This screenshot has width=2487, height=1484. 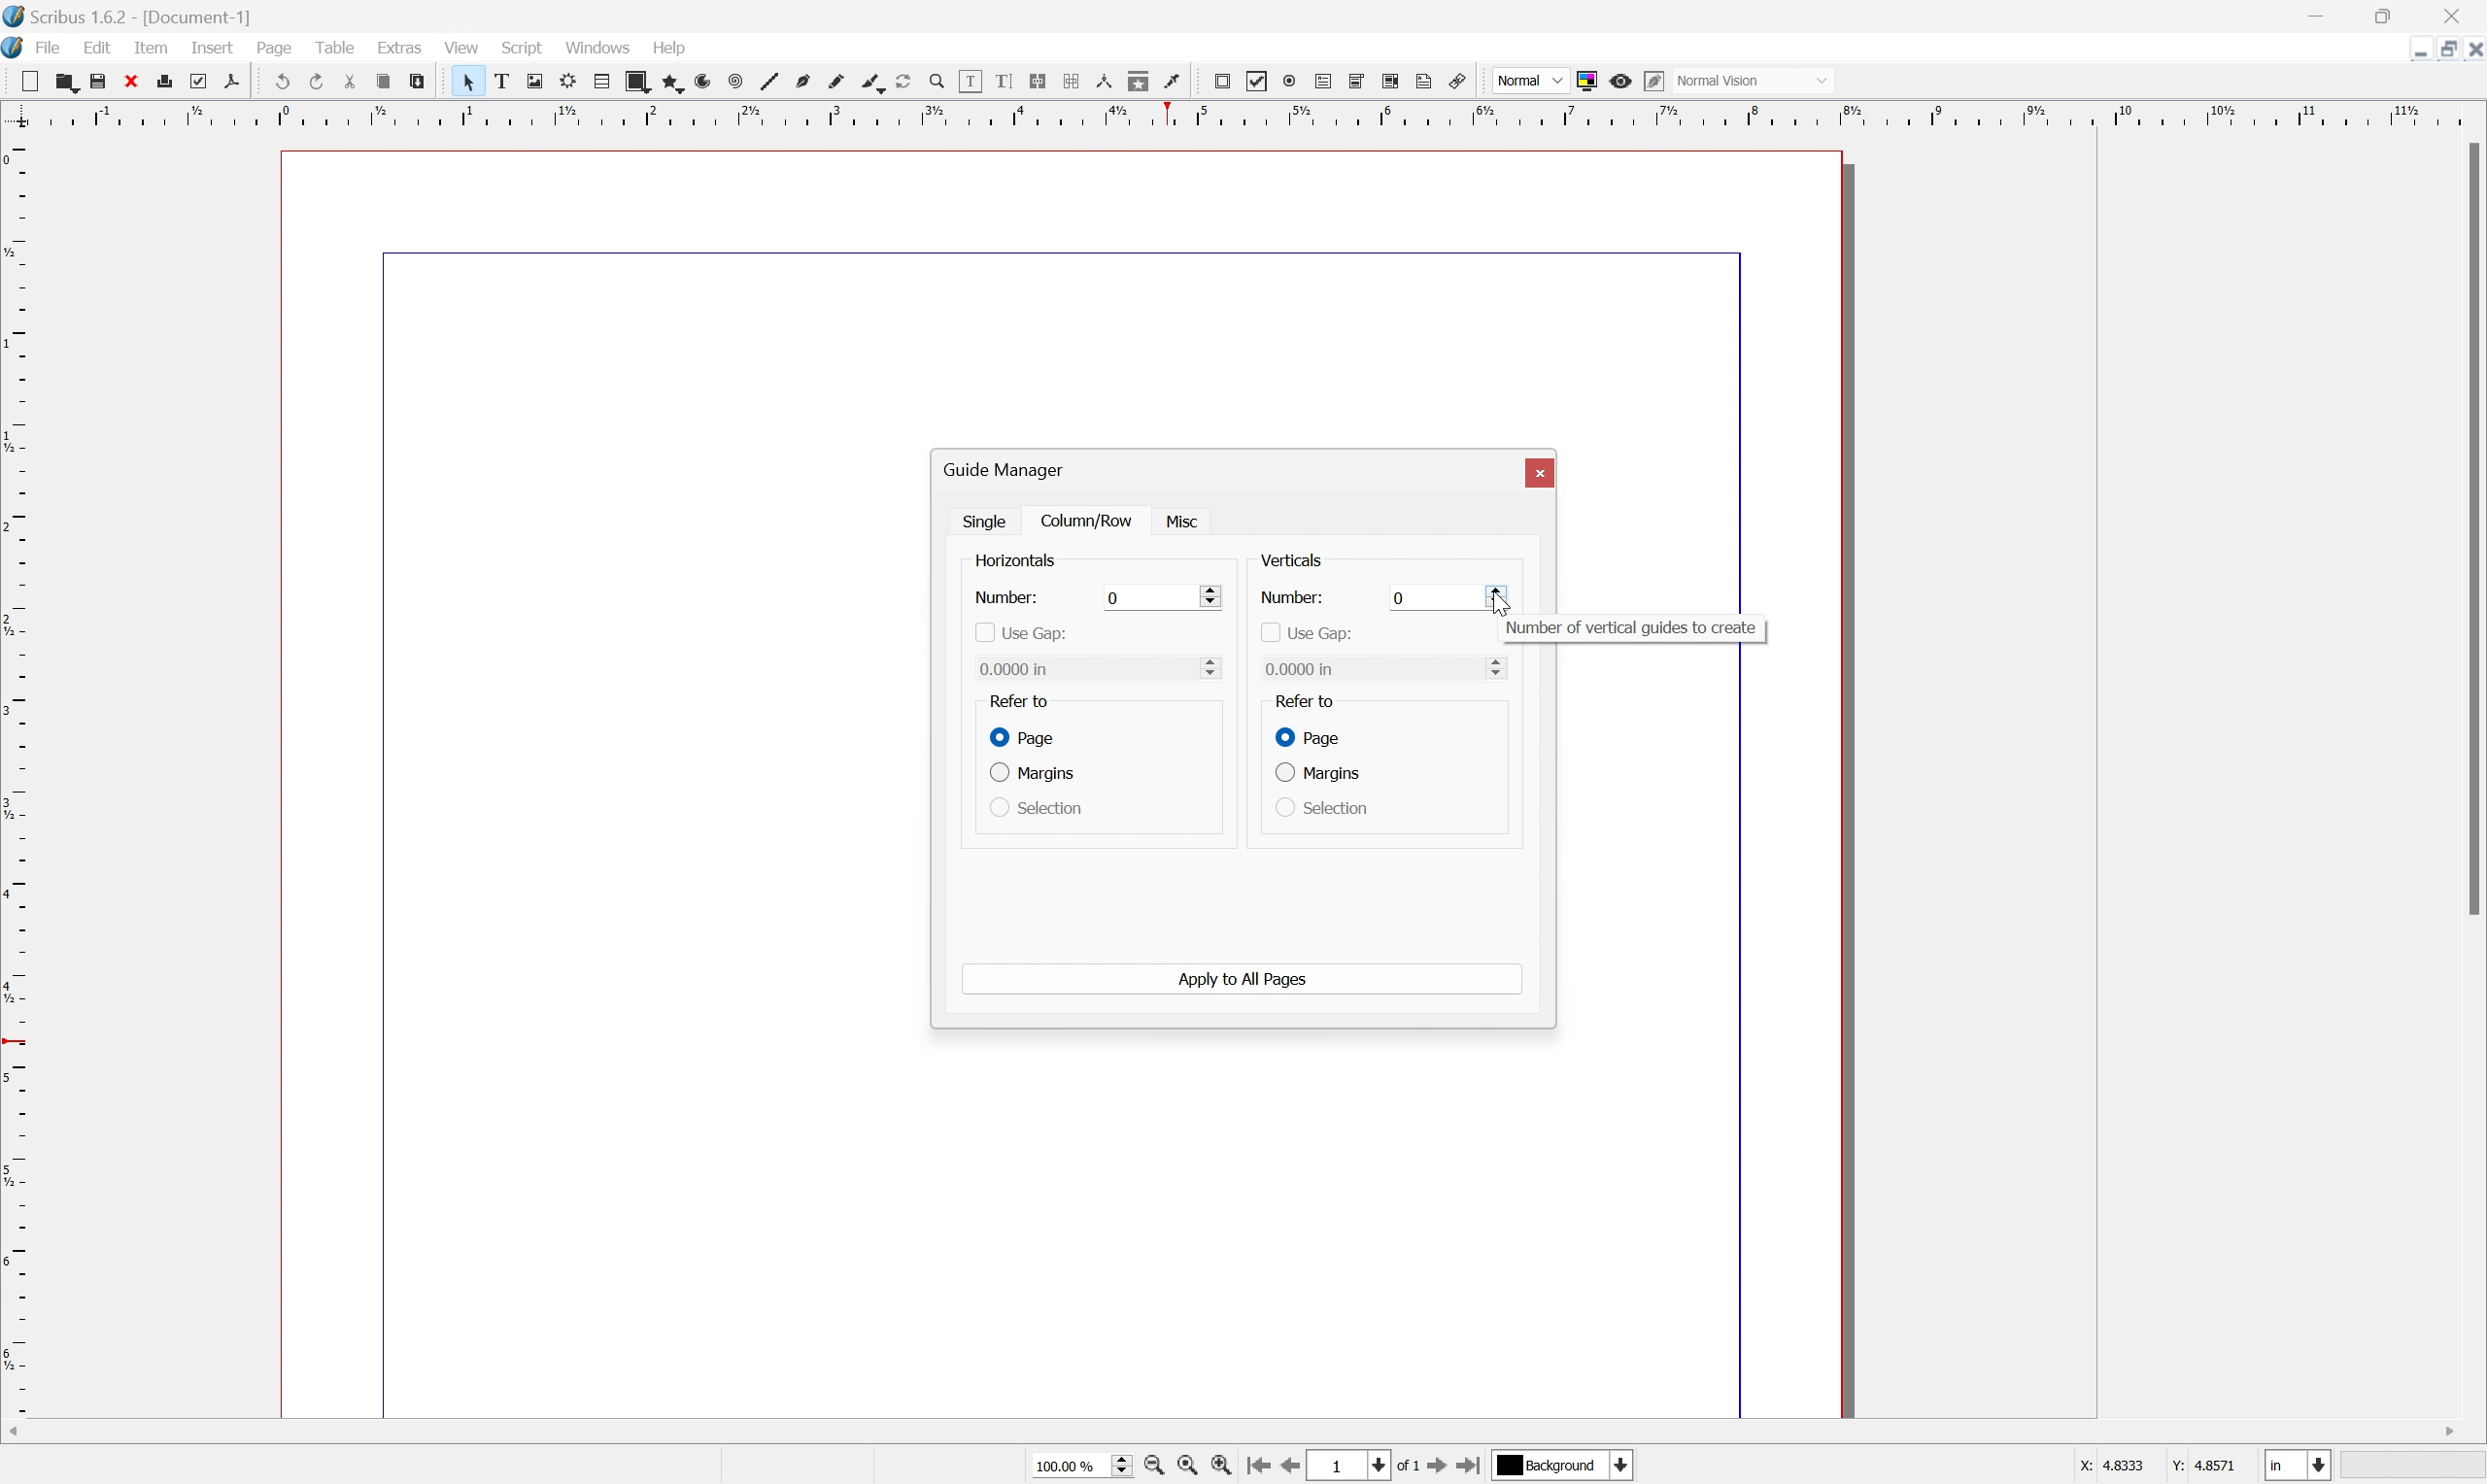 I want to click on select tool, so click(x=465, y=81).